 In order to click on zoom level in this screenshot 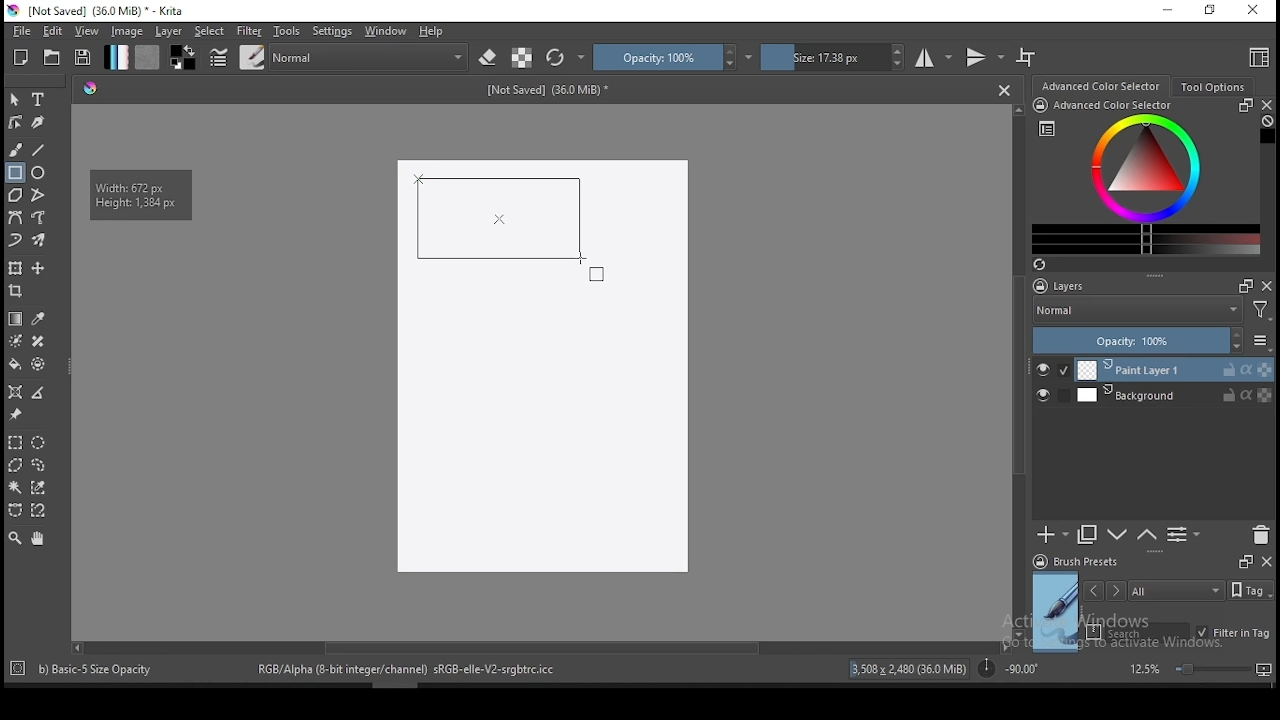, I will do `click(1200, 668)`.